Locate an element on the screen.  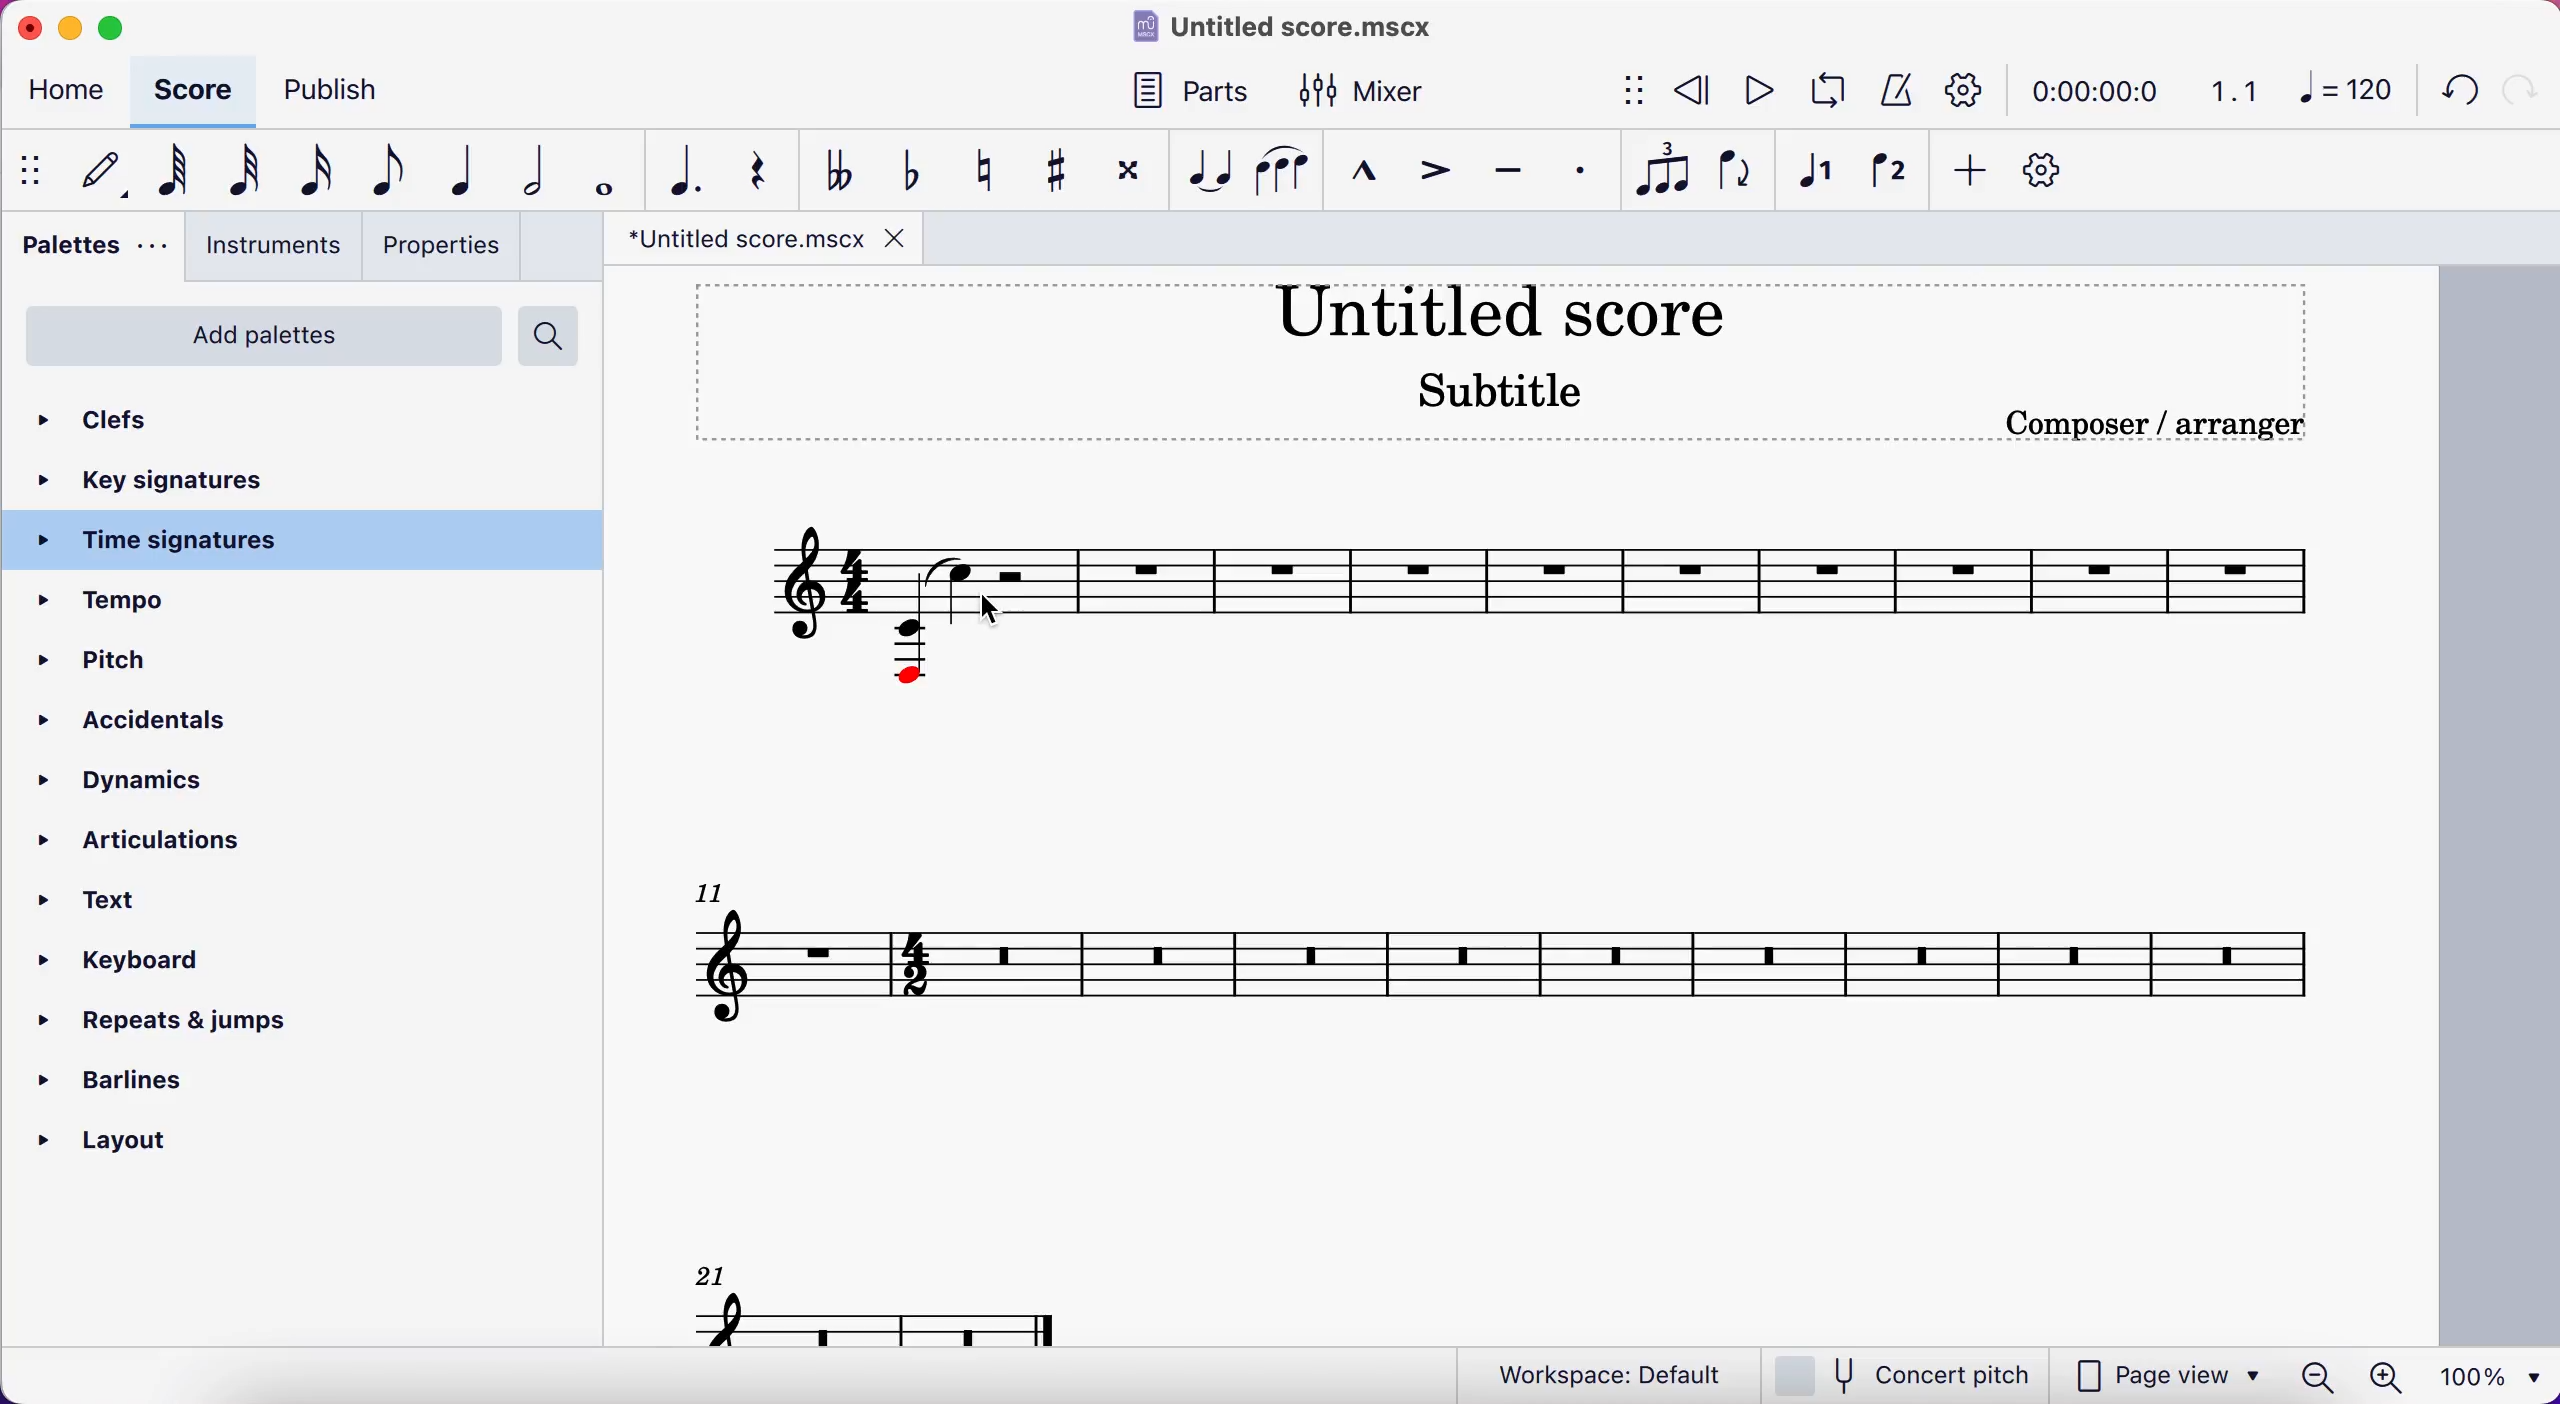
mixer is located at coordinates (1371, 92).